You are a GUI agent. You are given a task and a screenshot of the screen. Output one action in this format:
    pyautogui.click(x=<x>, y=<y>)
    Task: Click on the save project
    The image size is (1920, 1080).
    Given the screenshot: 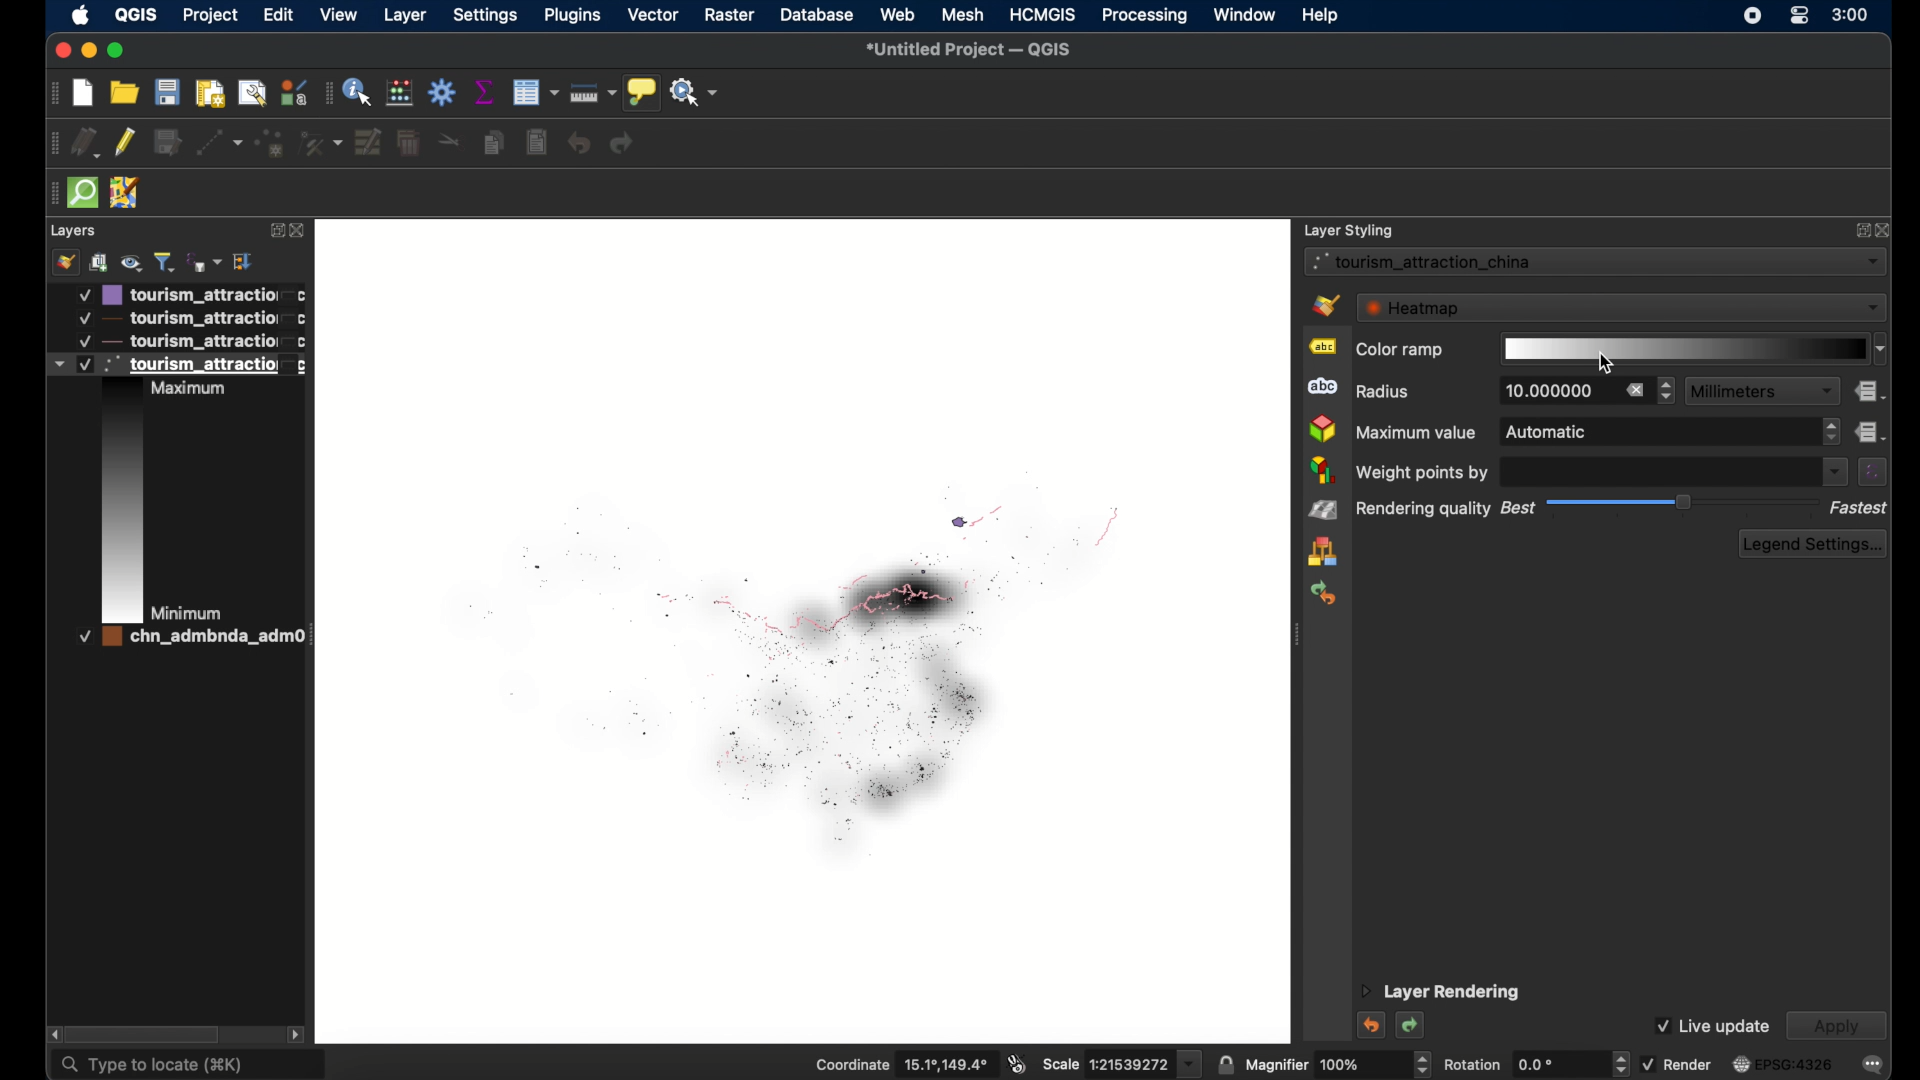 What is the action you would take?
    pyautogui.click(x=169, y=92)
    